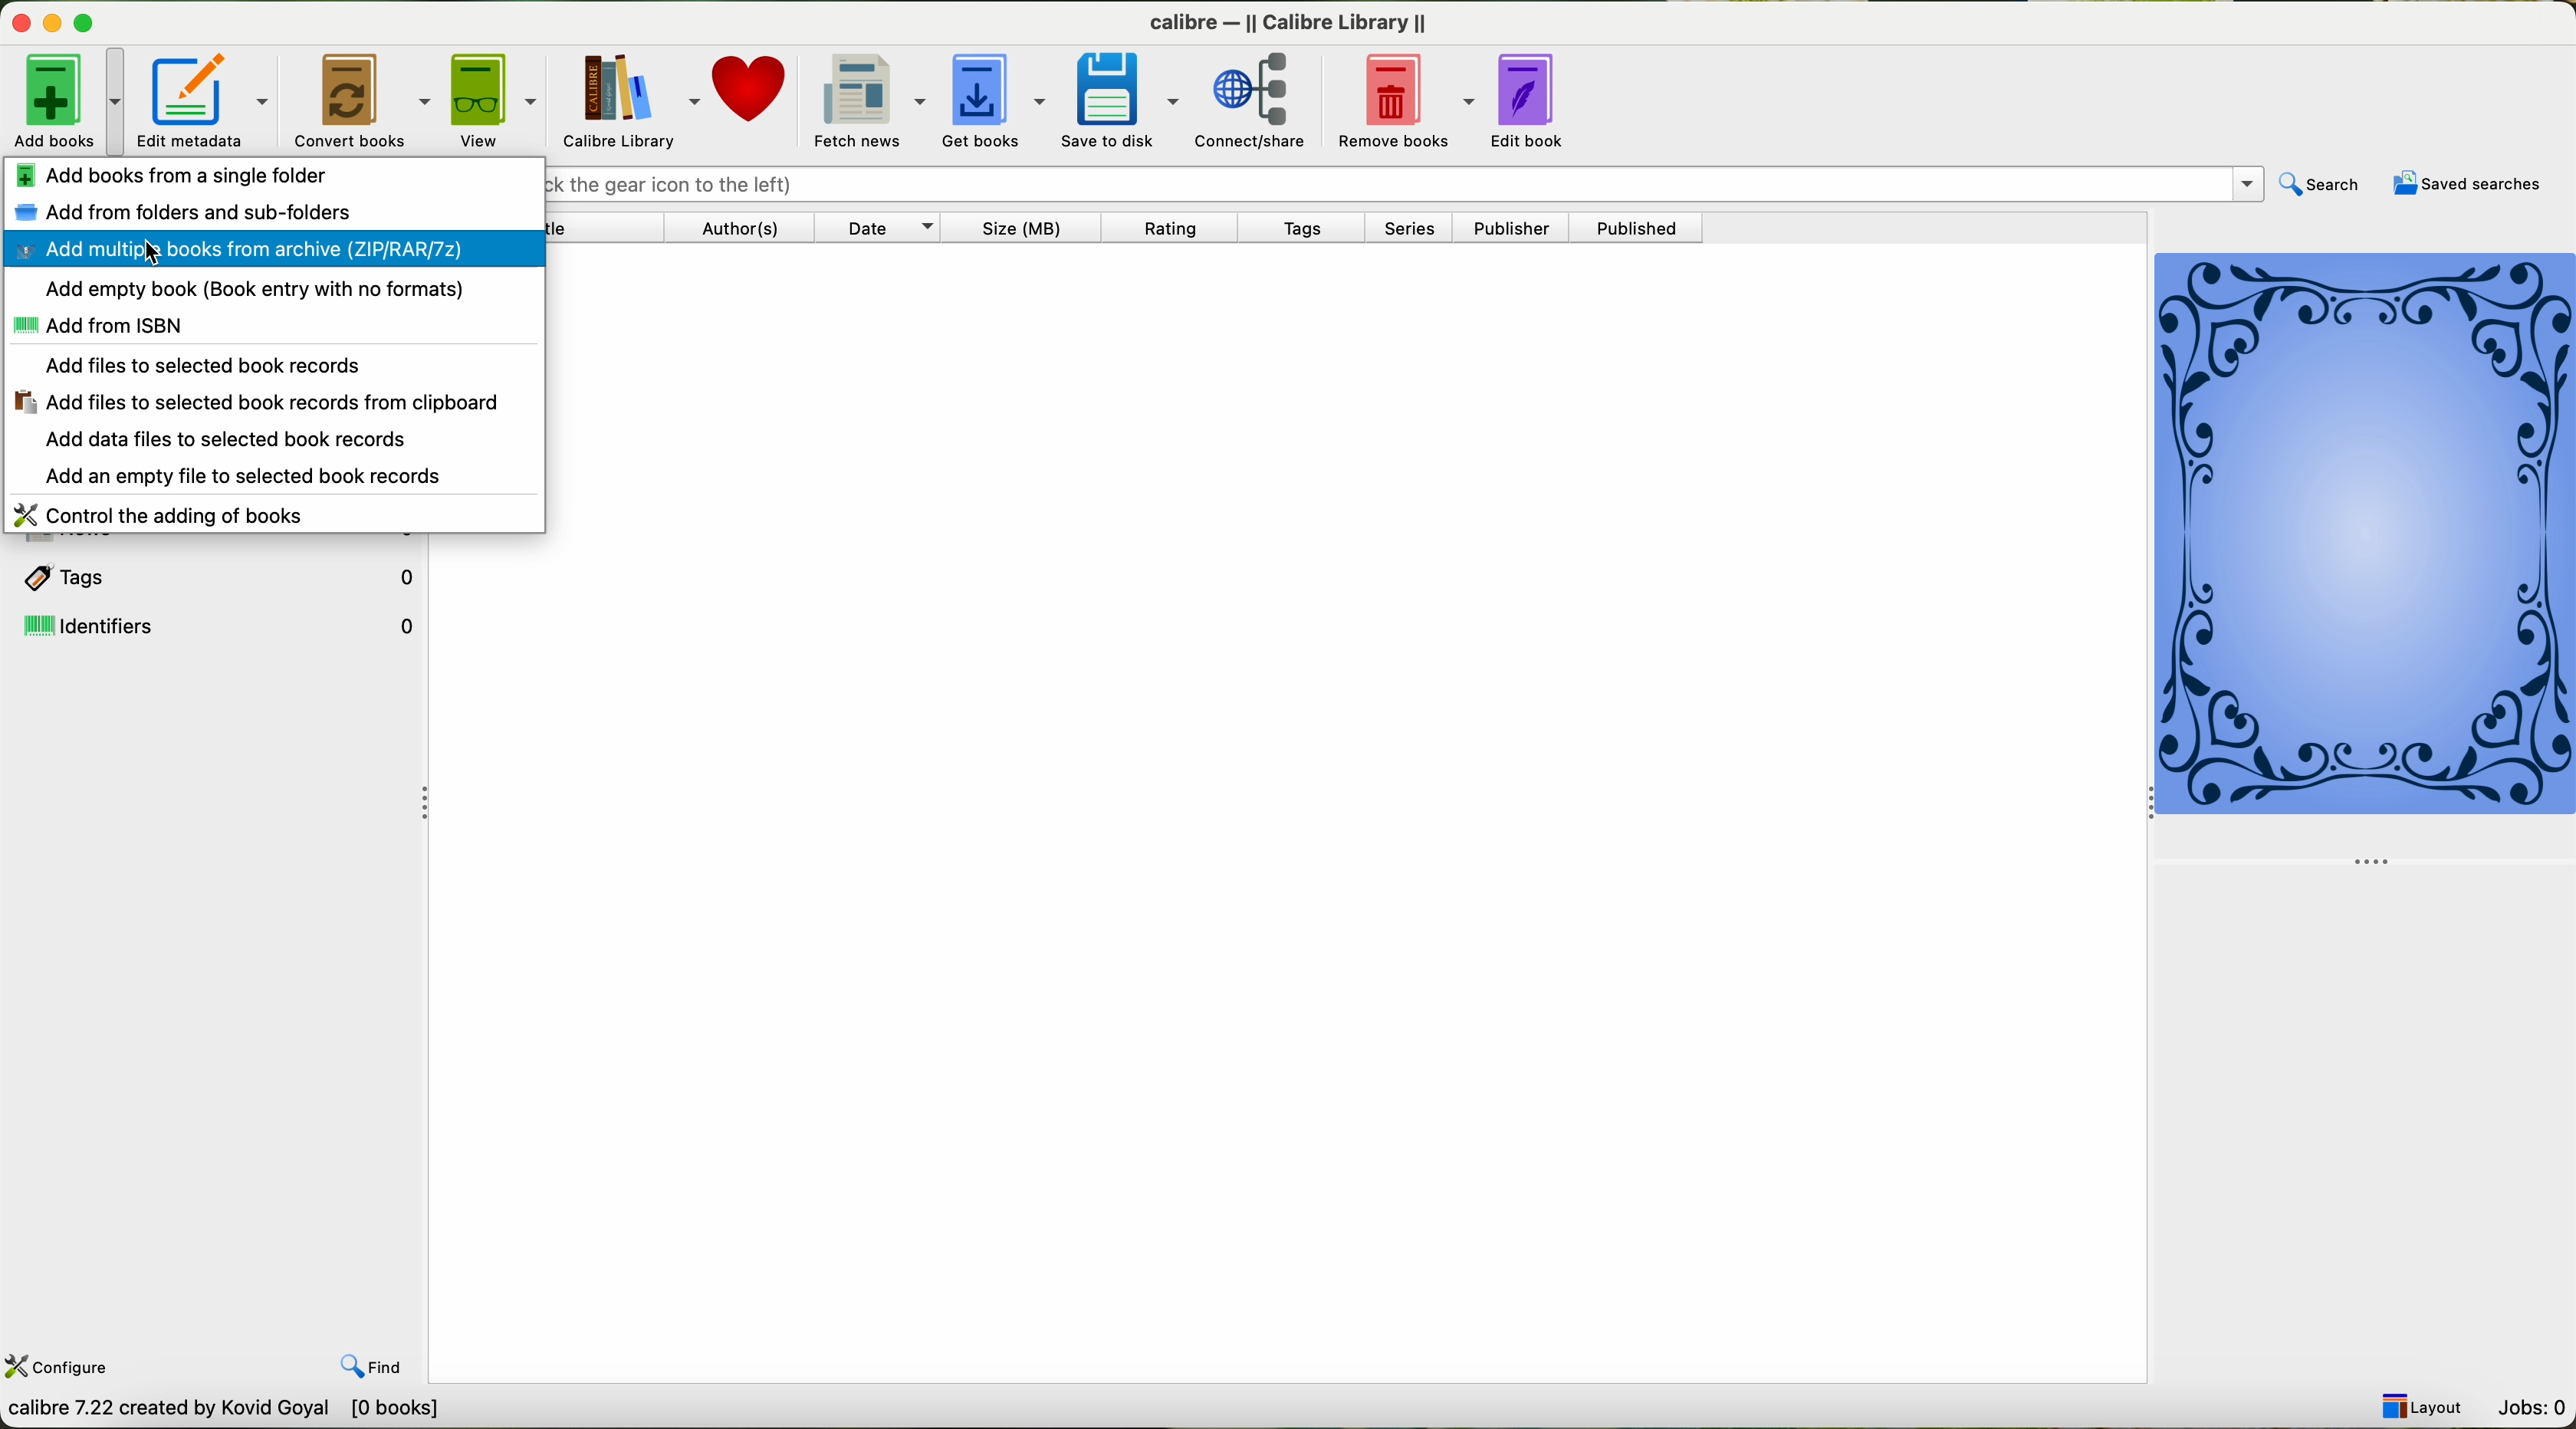  Describe the element at coordinates (1401, 183) in the screenshot. I see `search bar` at that location.